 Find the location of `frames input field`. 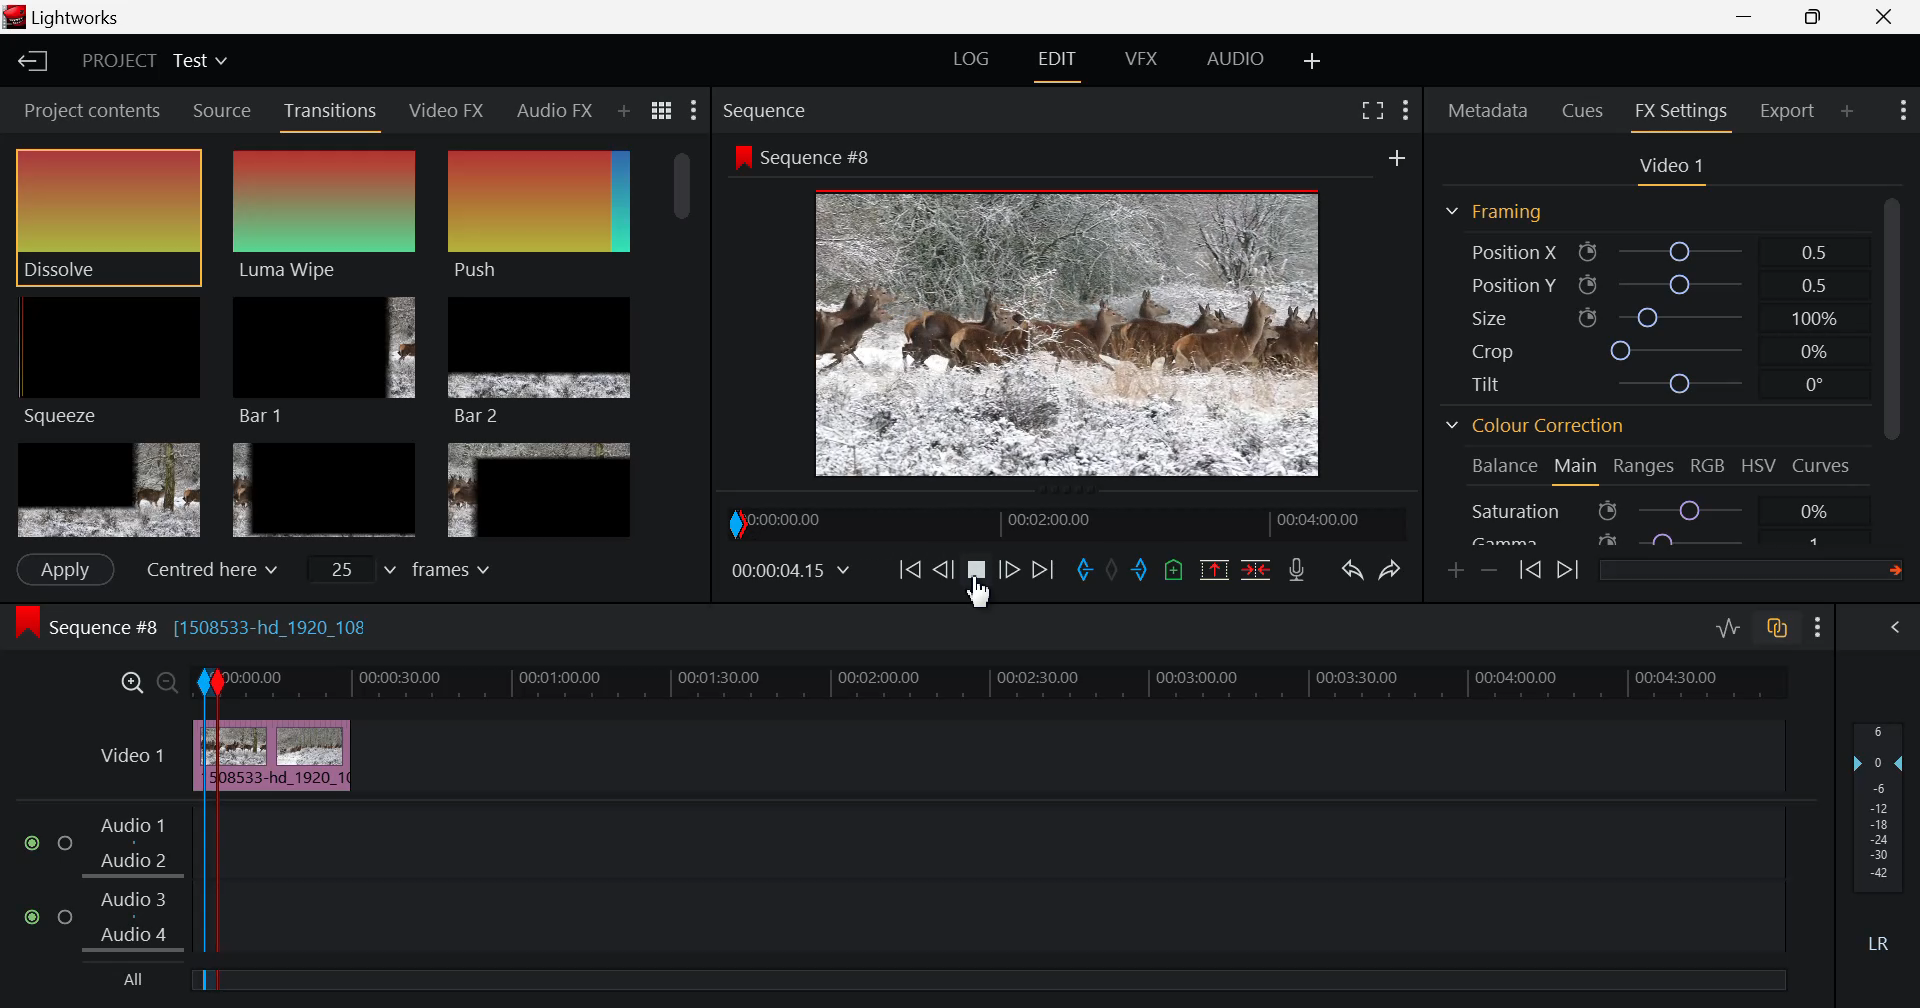

frames input field is located at coordinates (418, 567).